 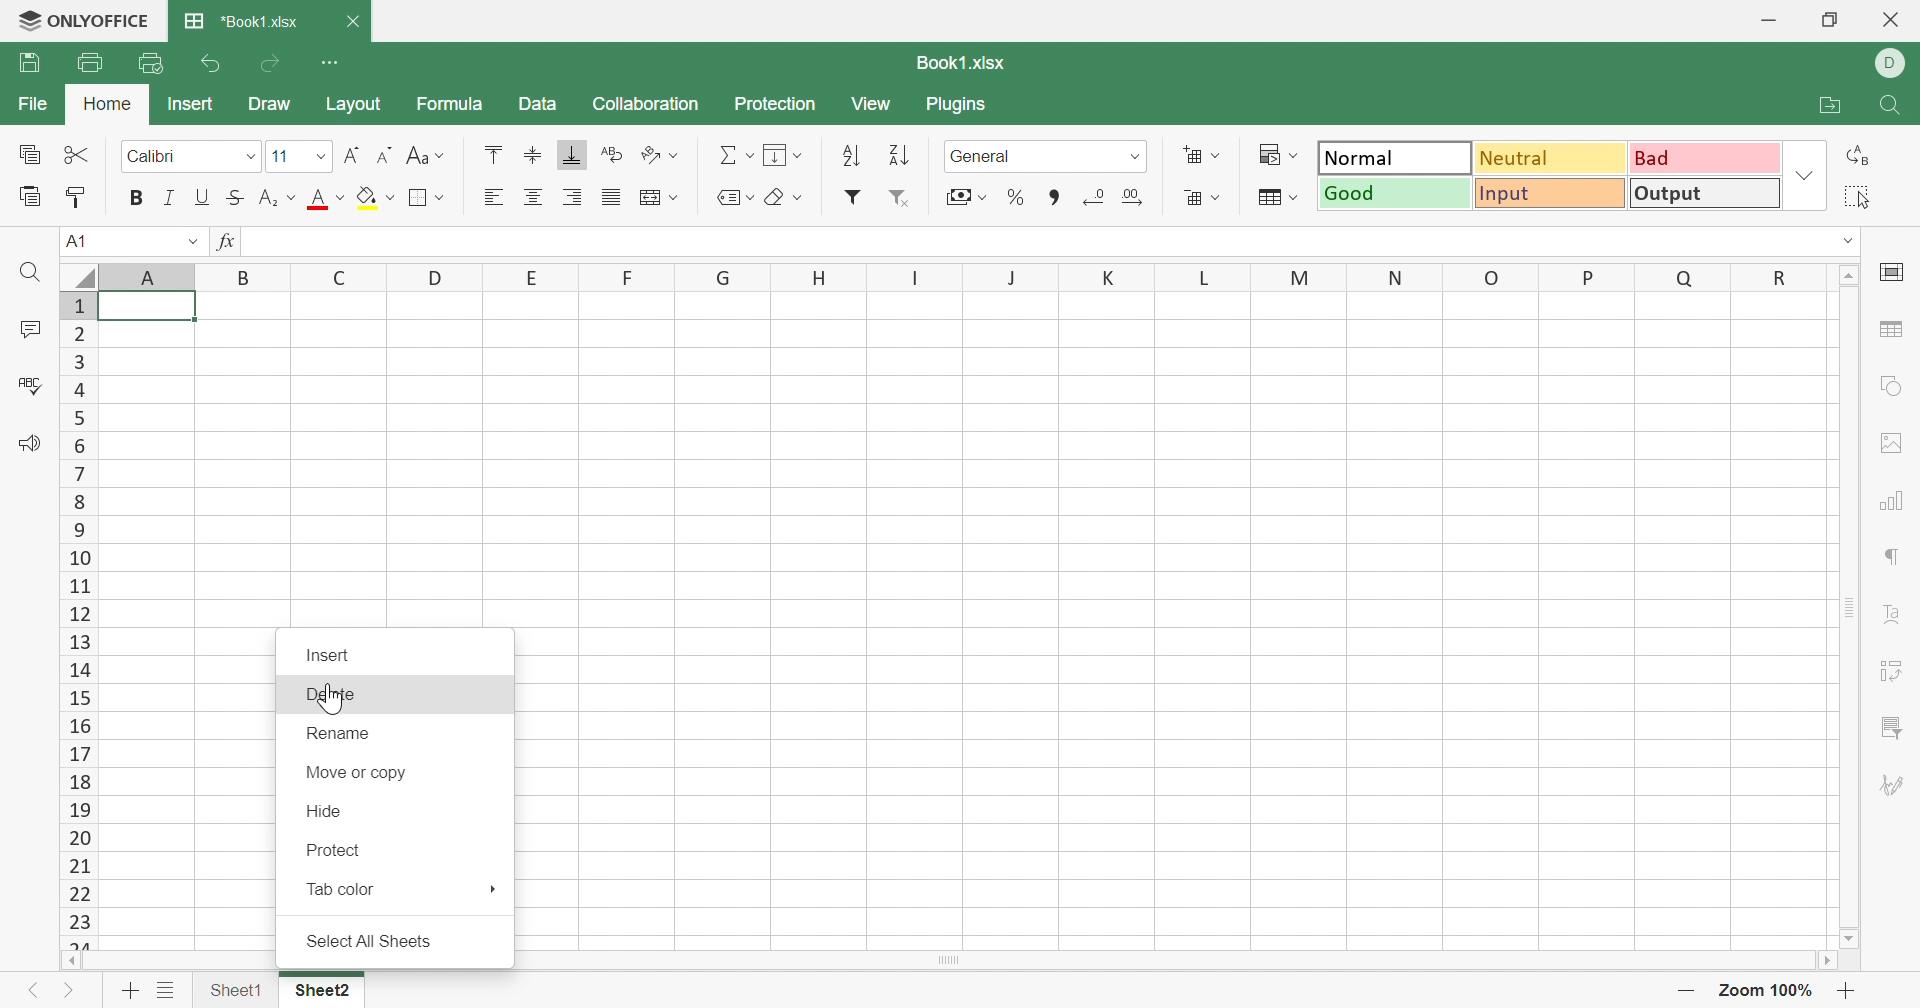 I want to click on Formula, so click(x=453, y=103).